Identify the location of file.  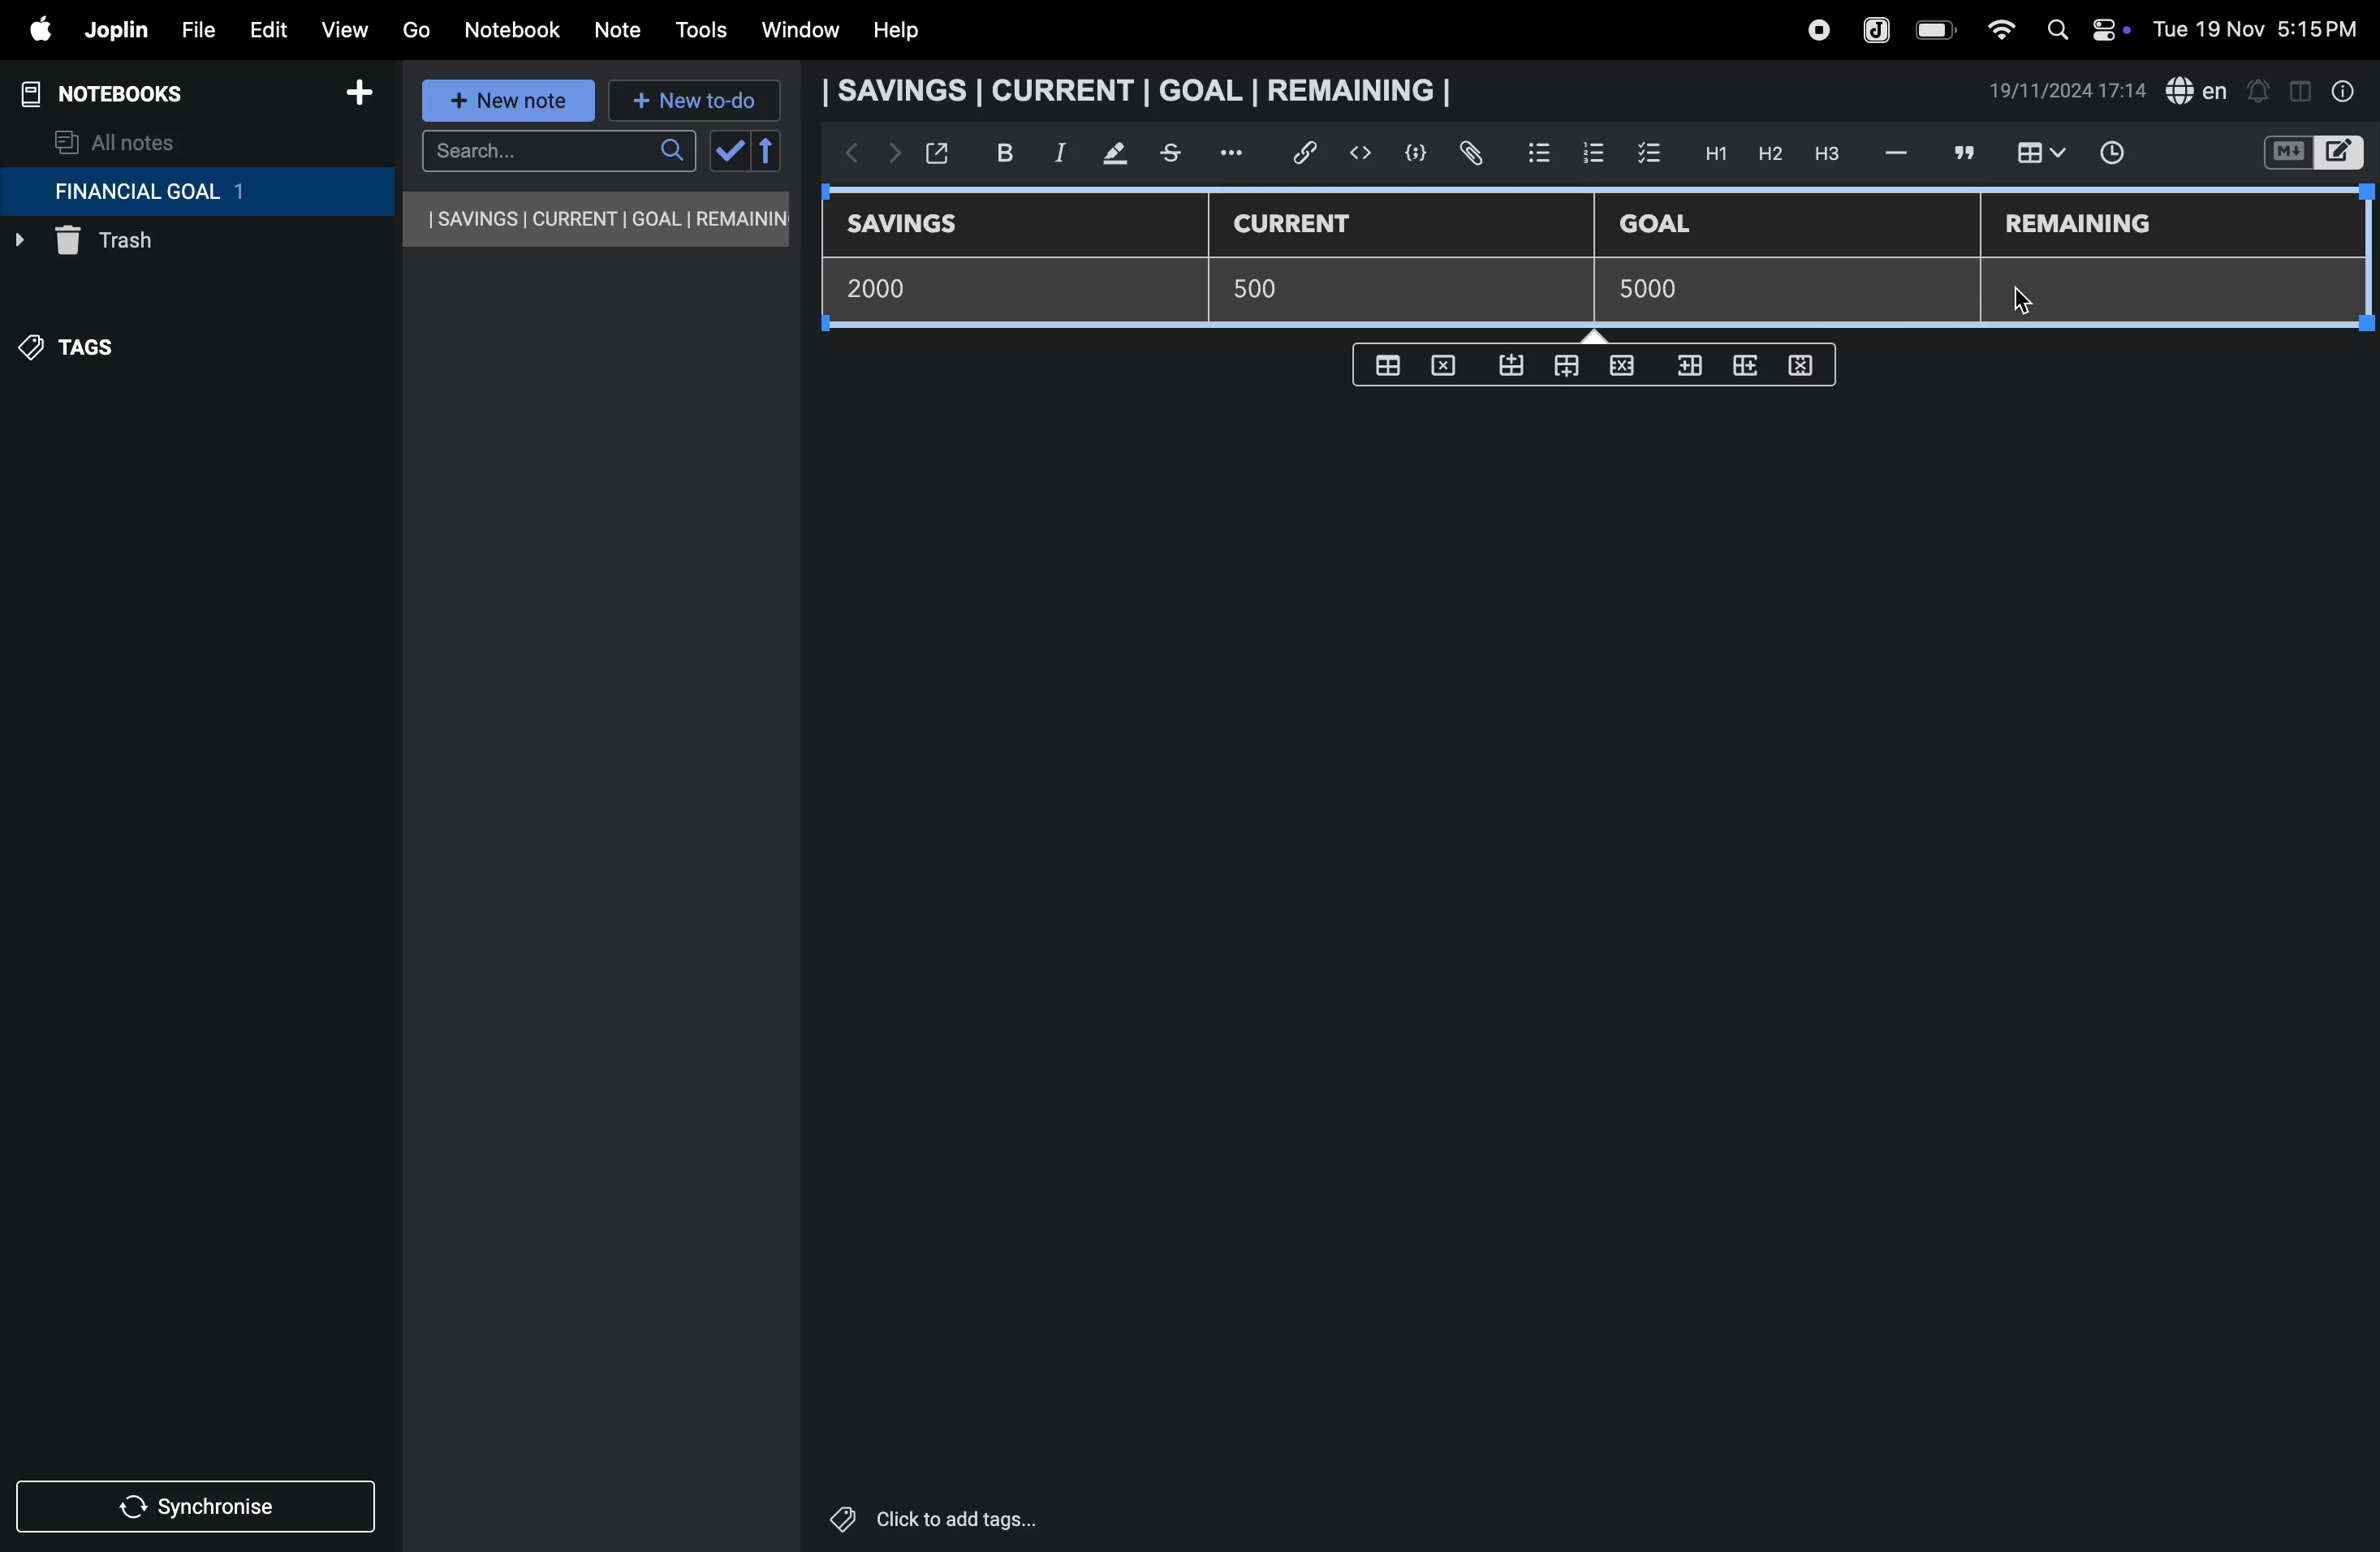
(191, 27).